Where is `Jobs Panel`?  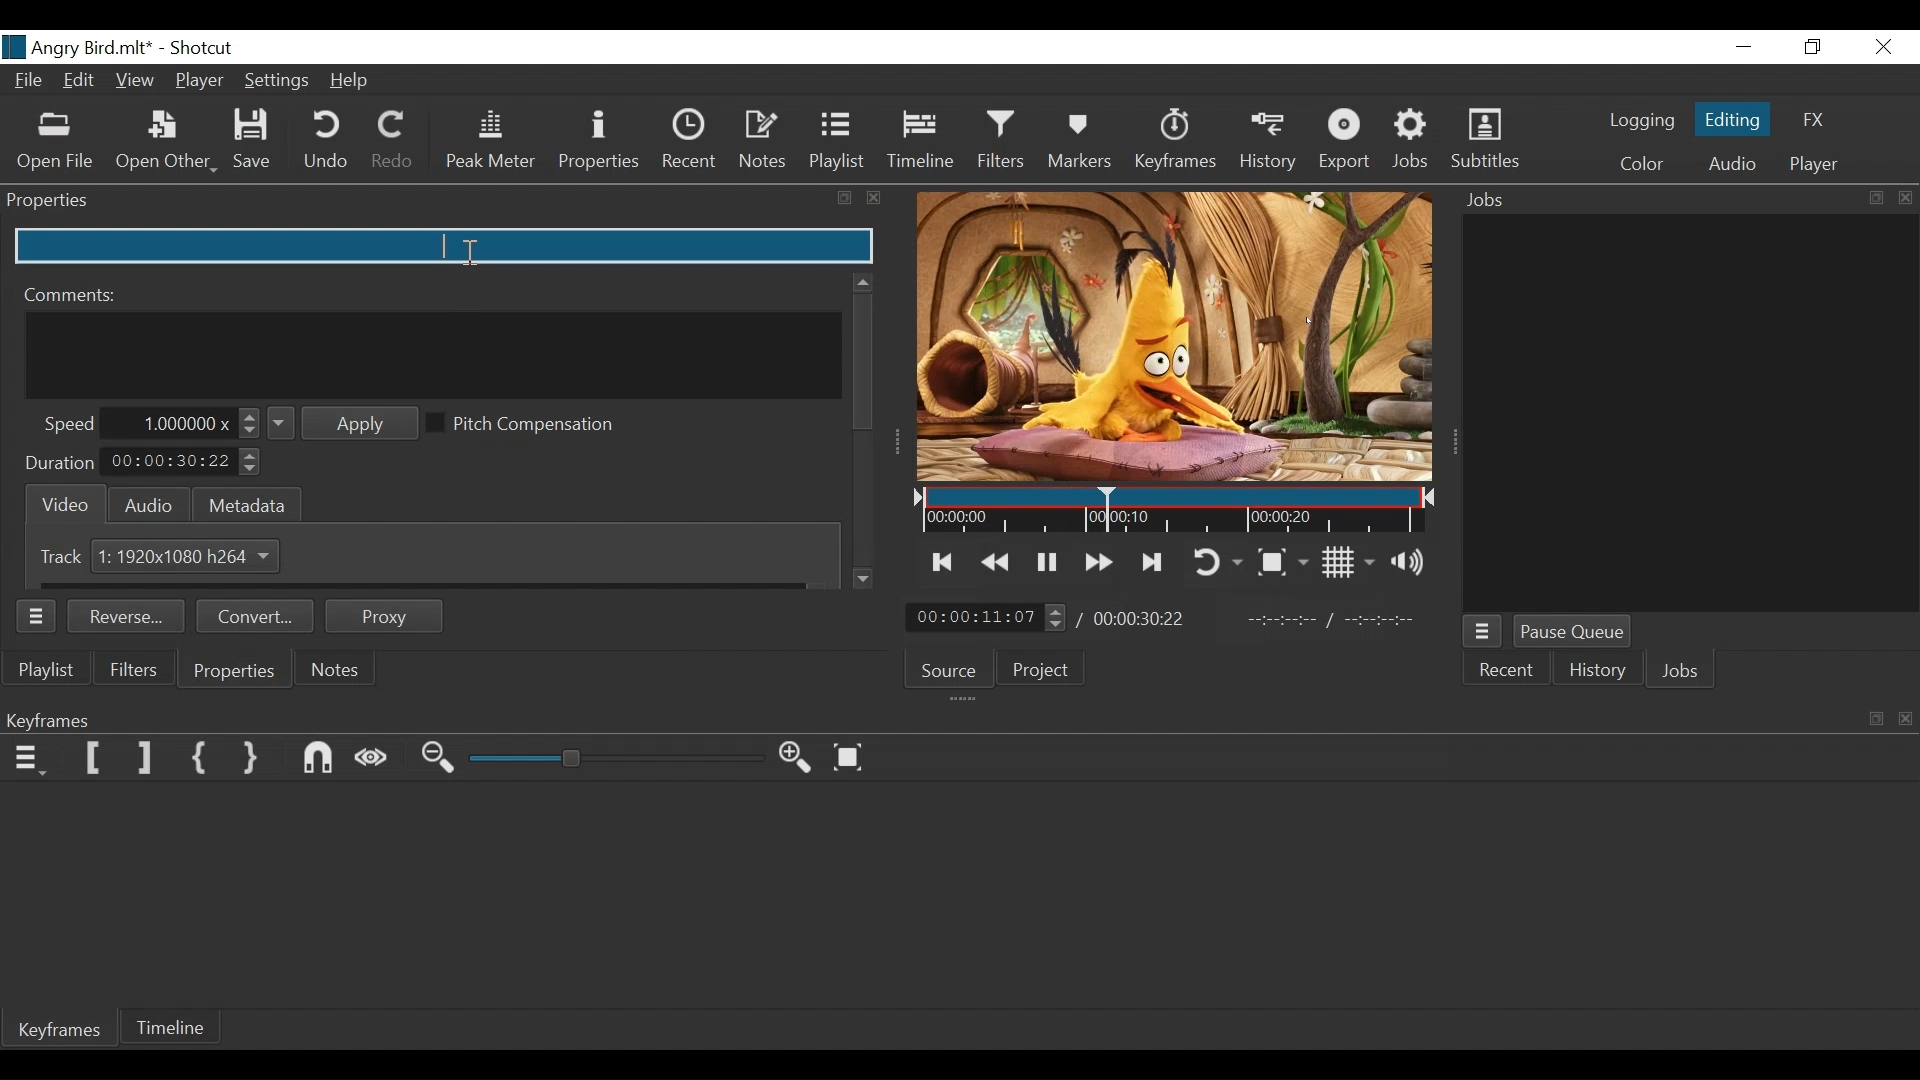 Jobs Panel is located at coordinates (1685, 409).